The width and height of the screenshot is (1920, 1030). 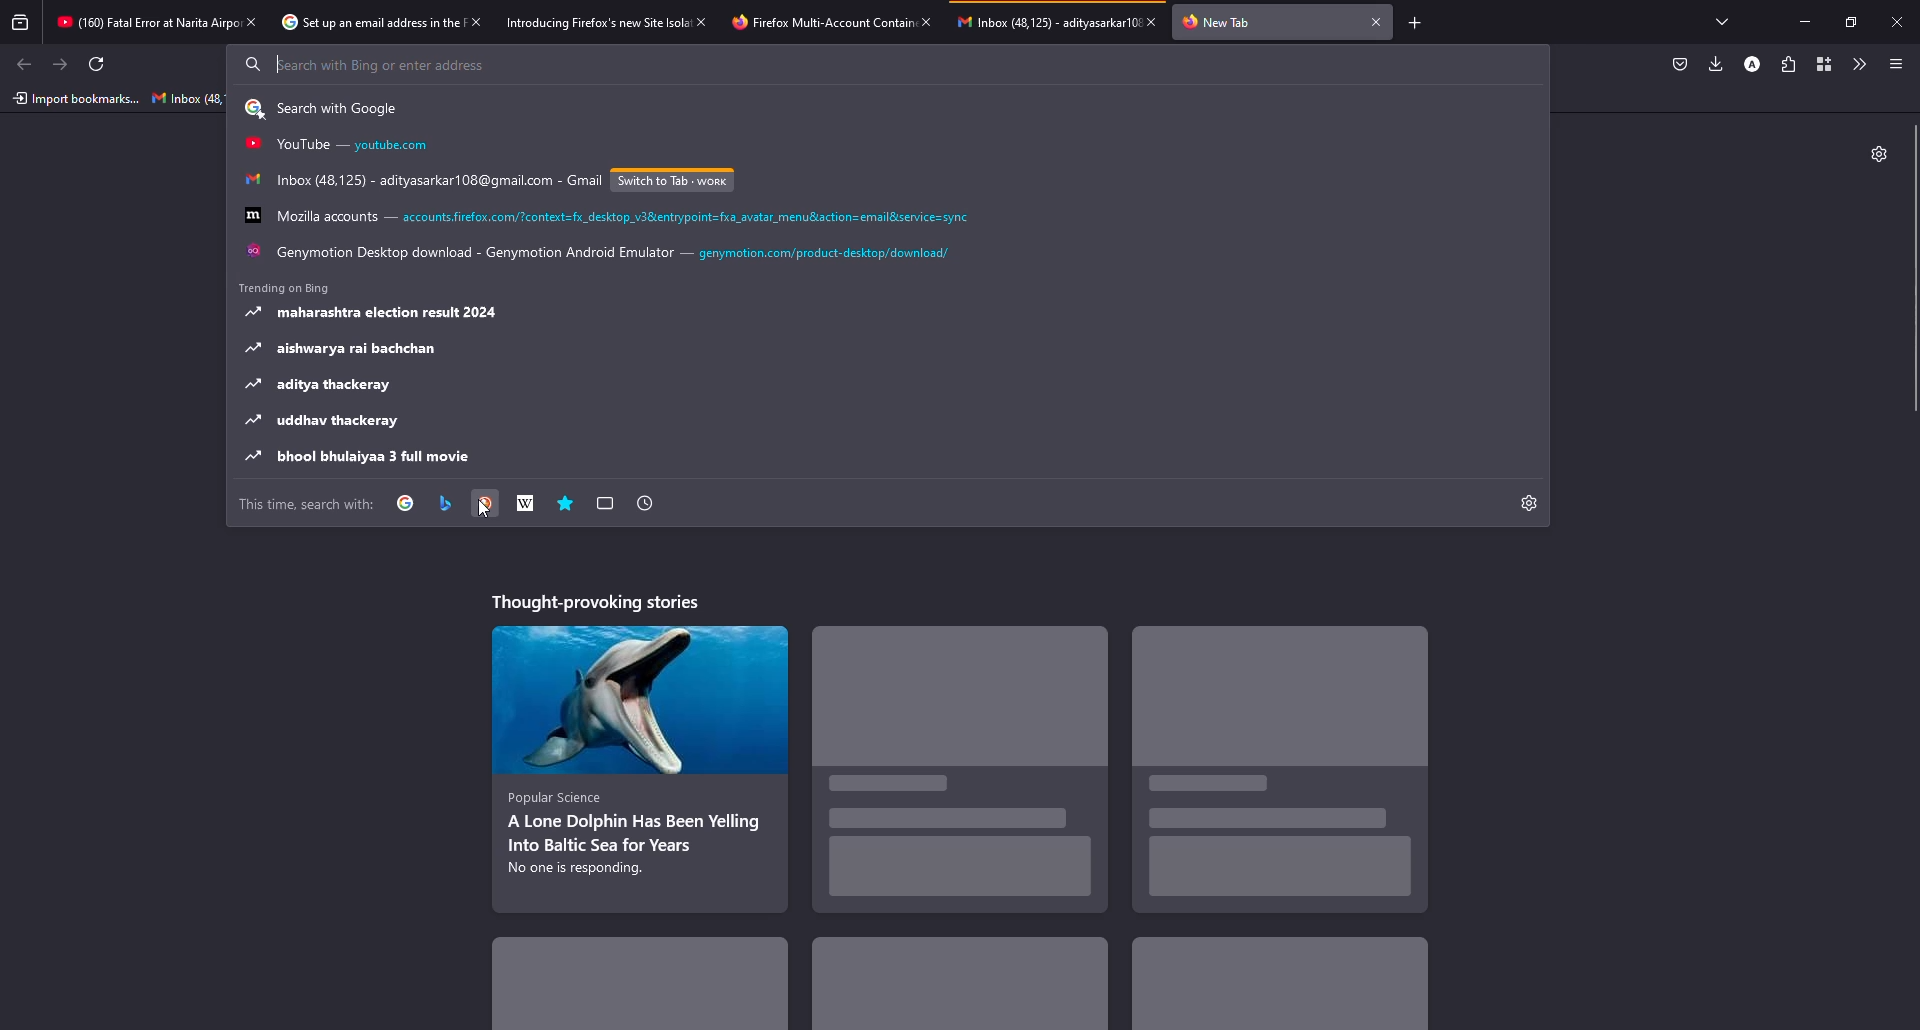 What do you see at coordinates (645, 503) in the screenshot?
I see `history` at bounding box center [645, 503].